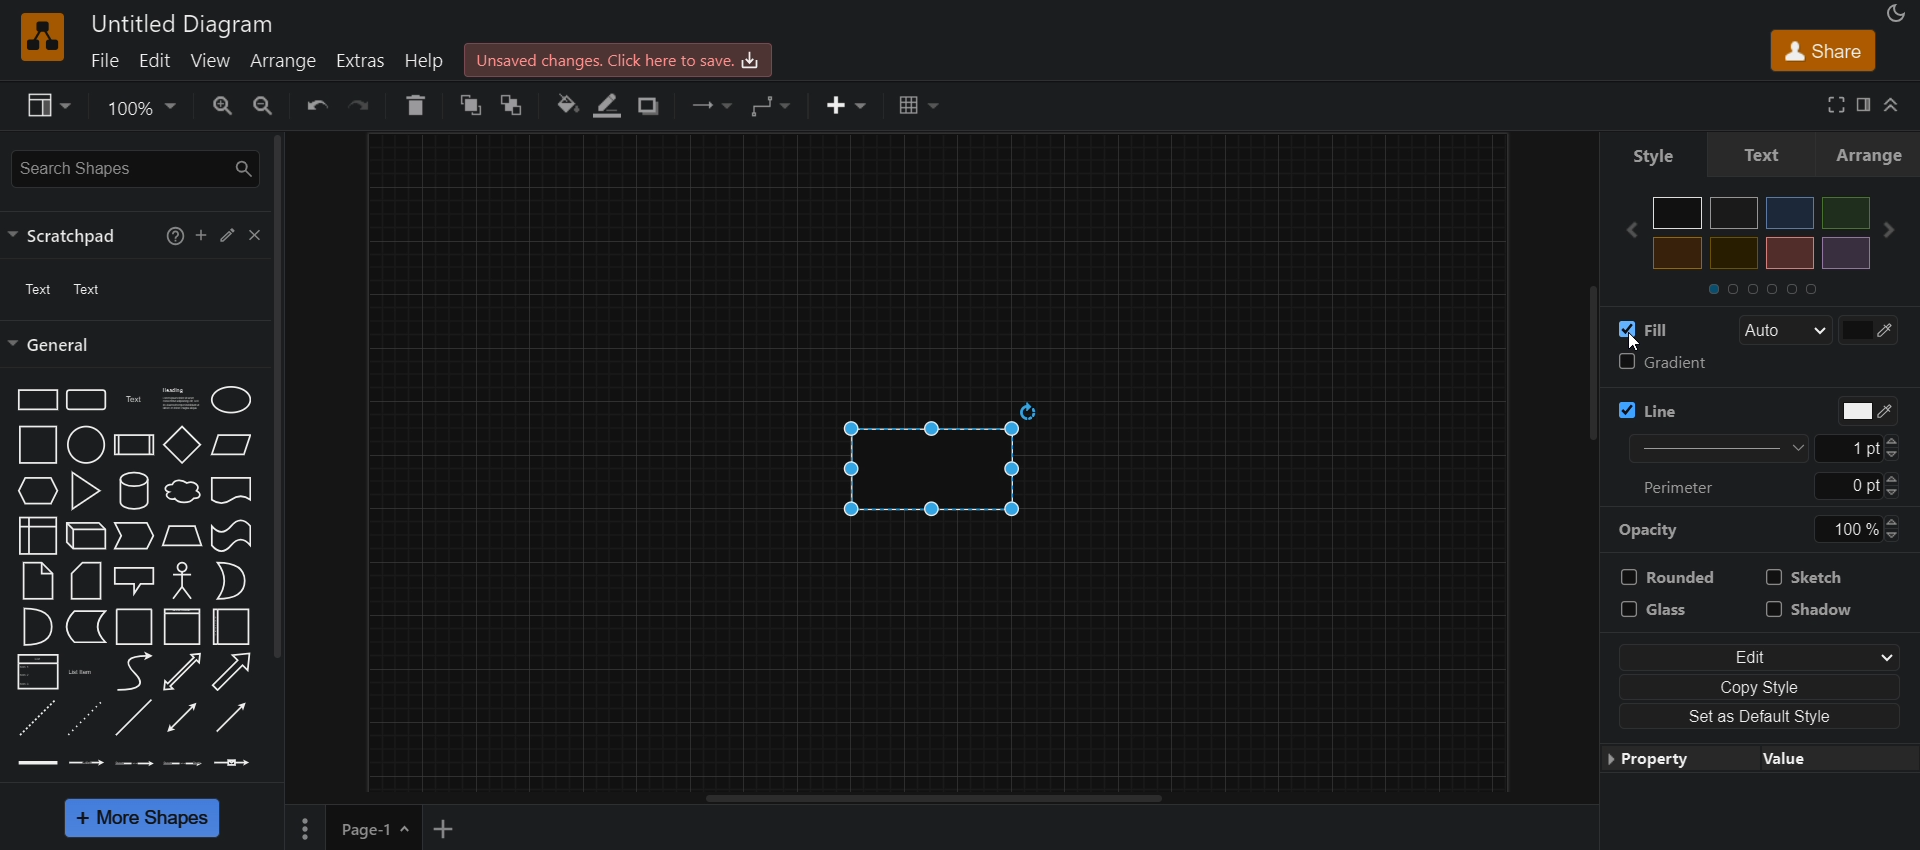 This screenshot has height=850, width=1920. I want to click on search shapes, so click(135, 165).